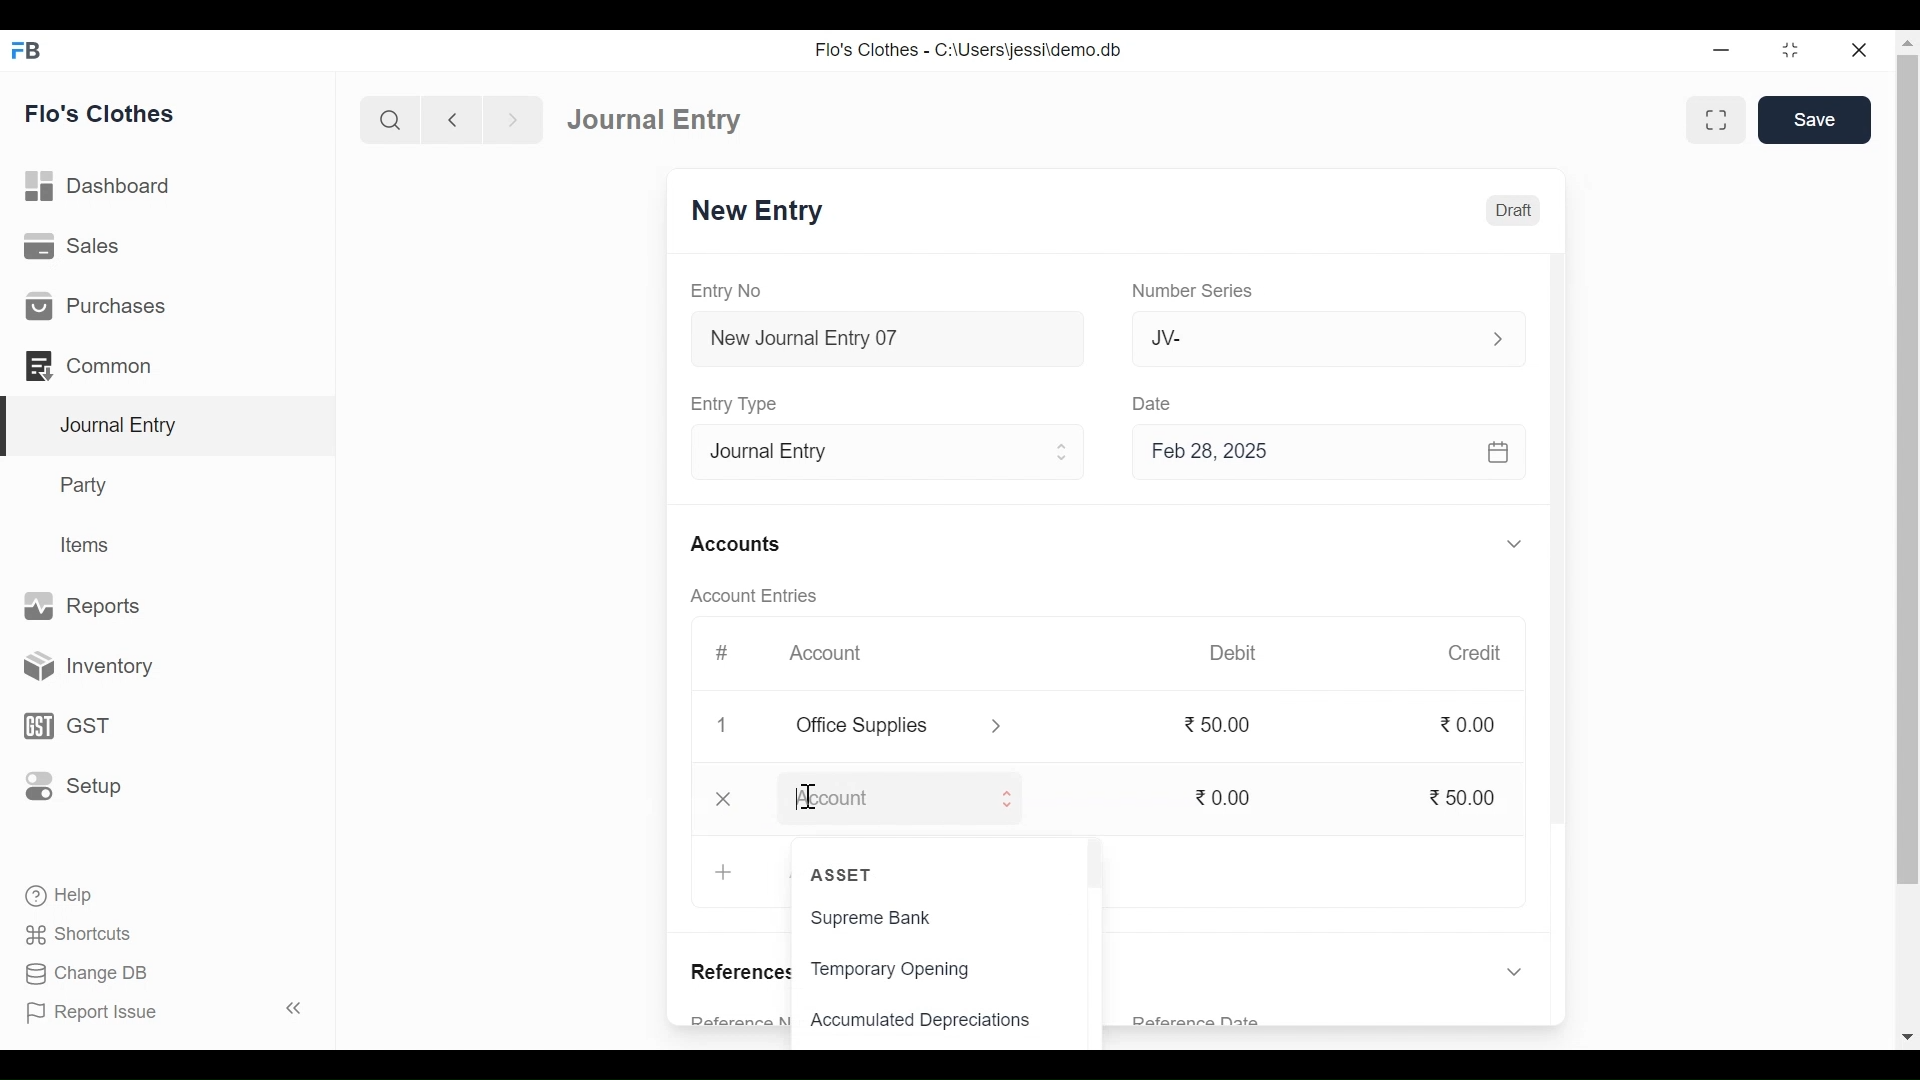 The image size is (1920, 1080). I want to click on Shortcuts, so click(90, 931).